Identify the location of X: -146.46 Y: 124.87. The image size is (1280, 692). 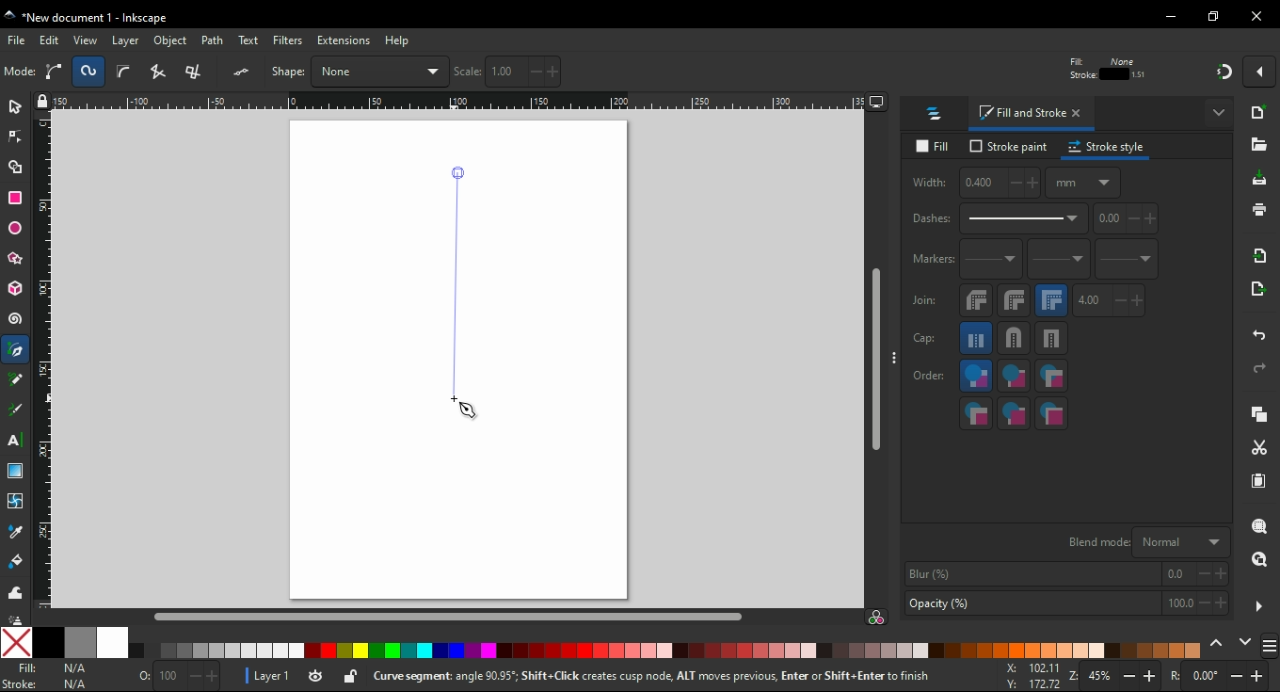
(1026, 677).